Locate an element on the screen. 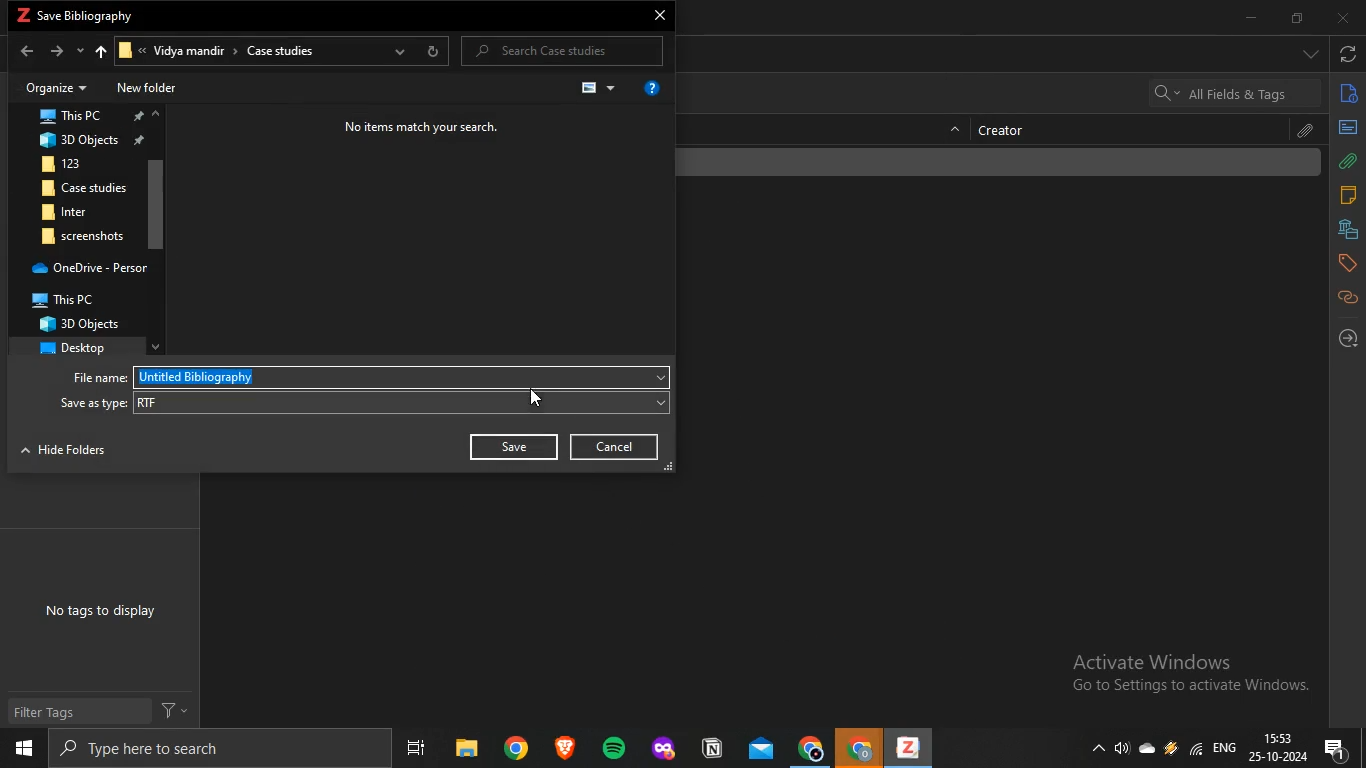 This screenshot has width=1366, height=768. BR inter is located at coordinates (86, 212).